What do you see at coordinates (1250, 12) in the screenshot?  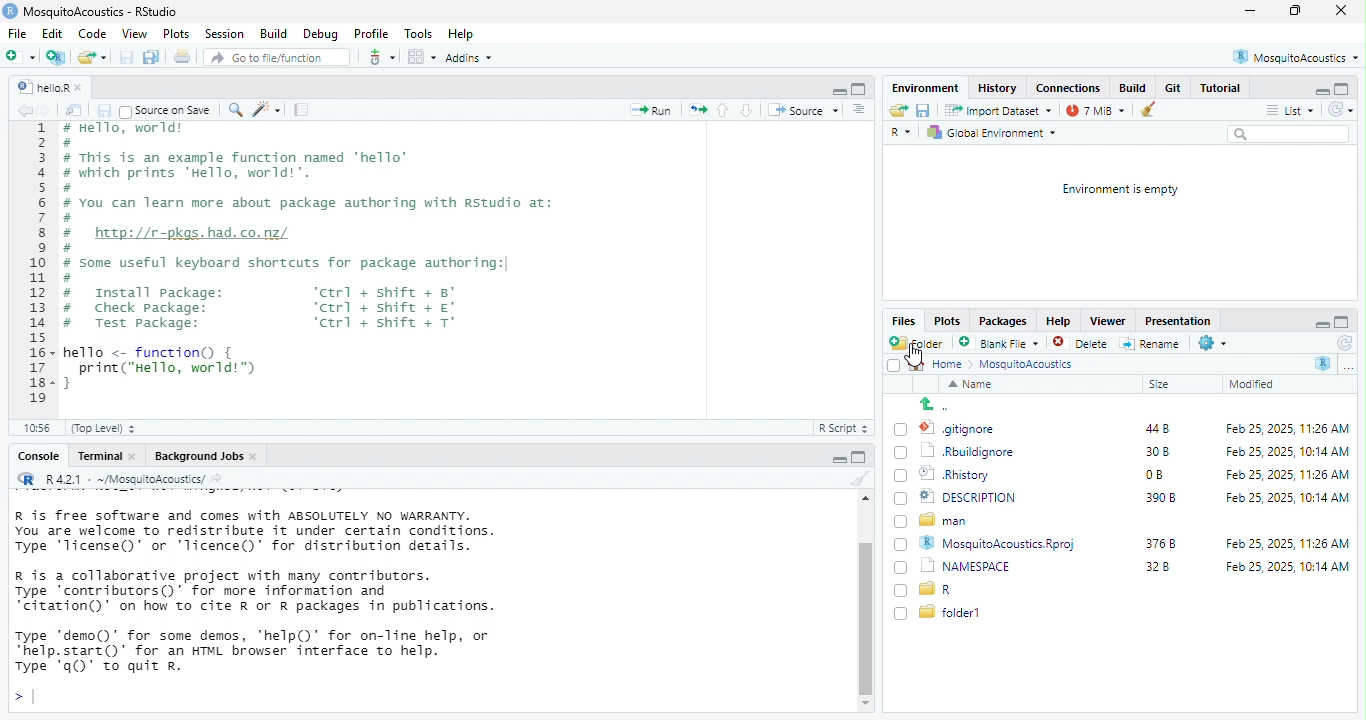 I see `minimize` at bounding box center [1250, 12].